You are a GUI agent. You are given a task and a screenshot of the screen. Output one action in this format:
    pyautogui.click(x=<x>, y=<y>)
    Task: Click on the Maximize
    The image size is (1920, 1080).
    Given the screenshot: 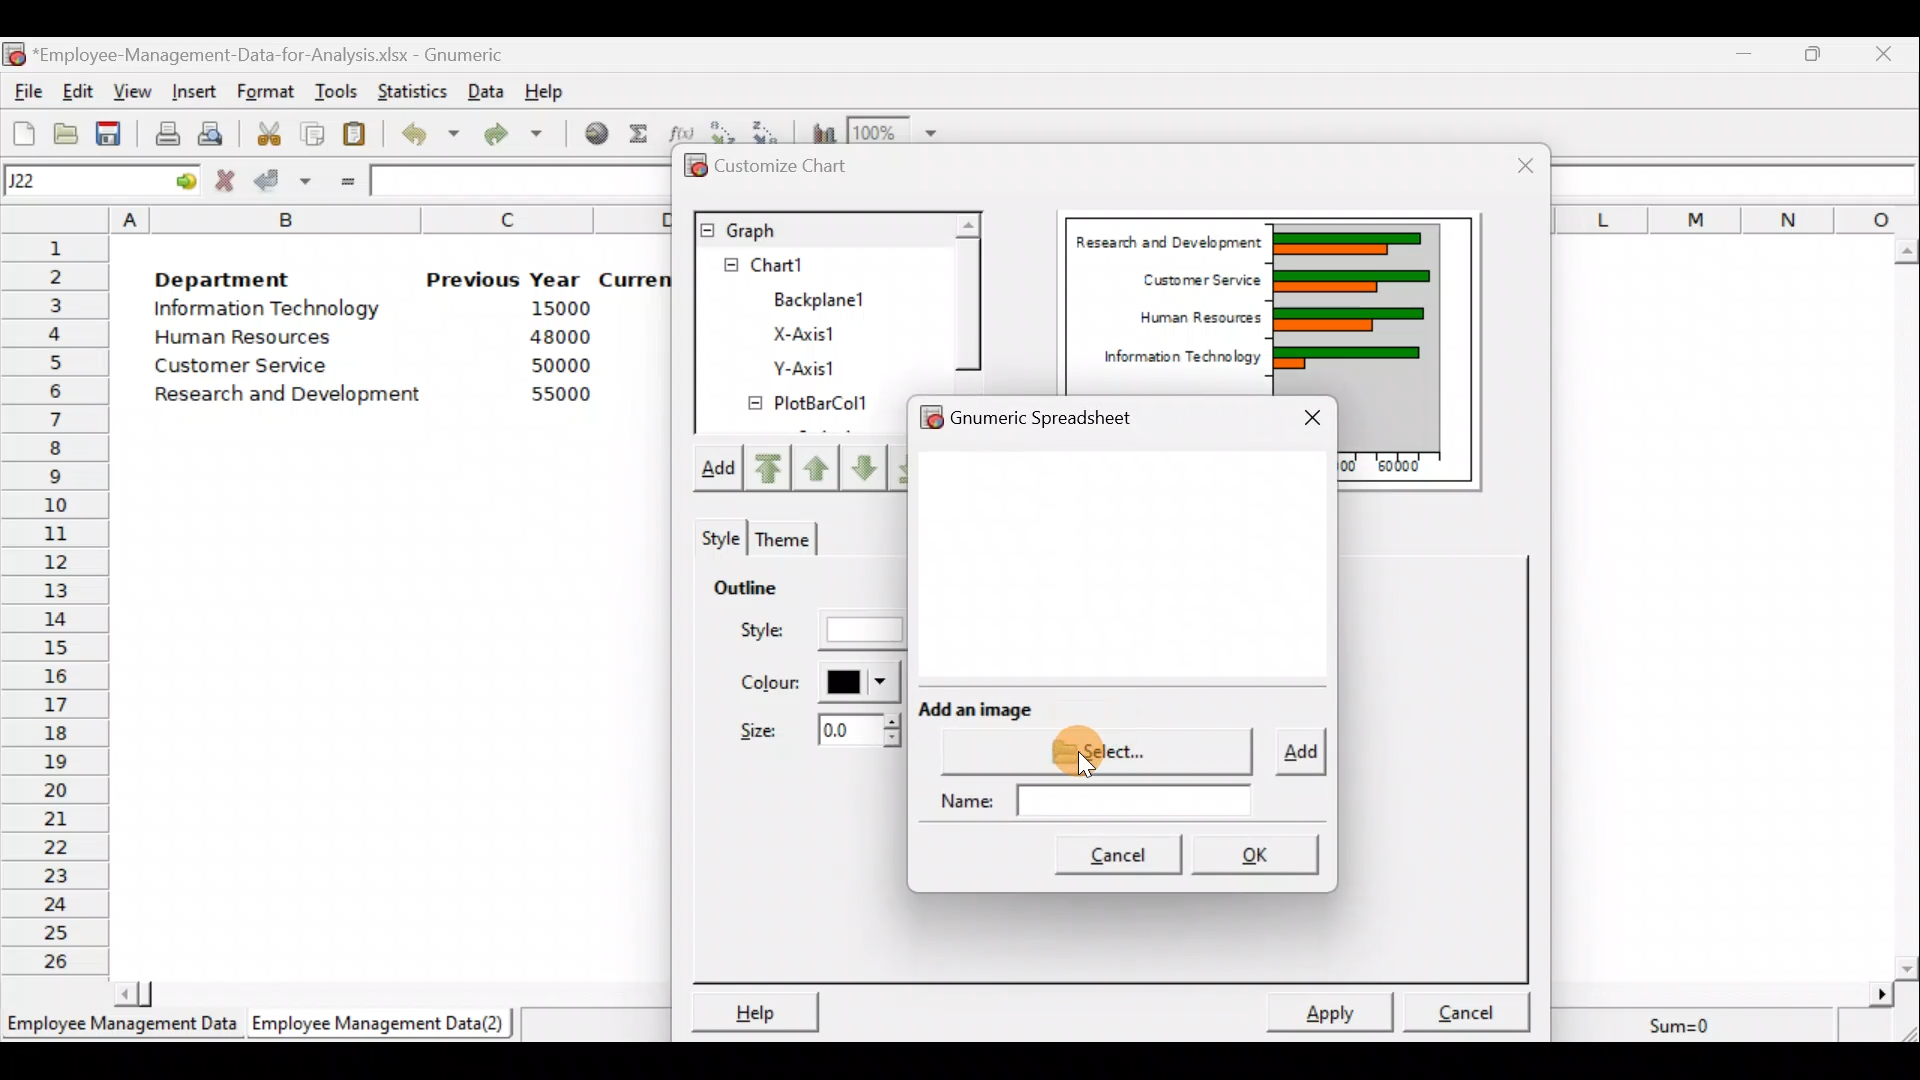 What is the action you would take?
    pyautogui.click(x=1817, y=54)
    